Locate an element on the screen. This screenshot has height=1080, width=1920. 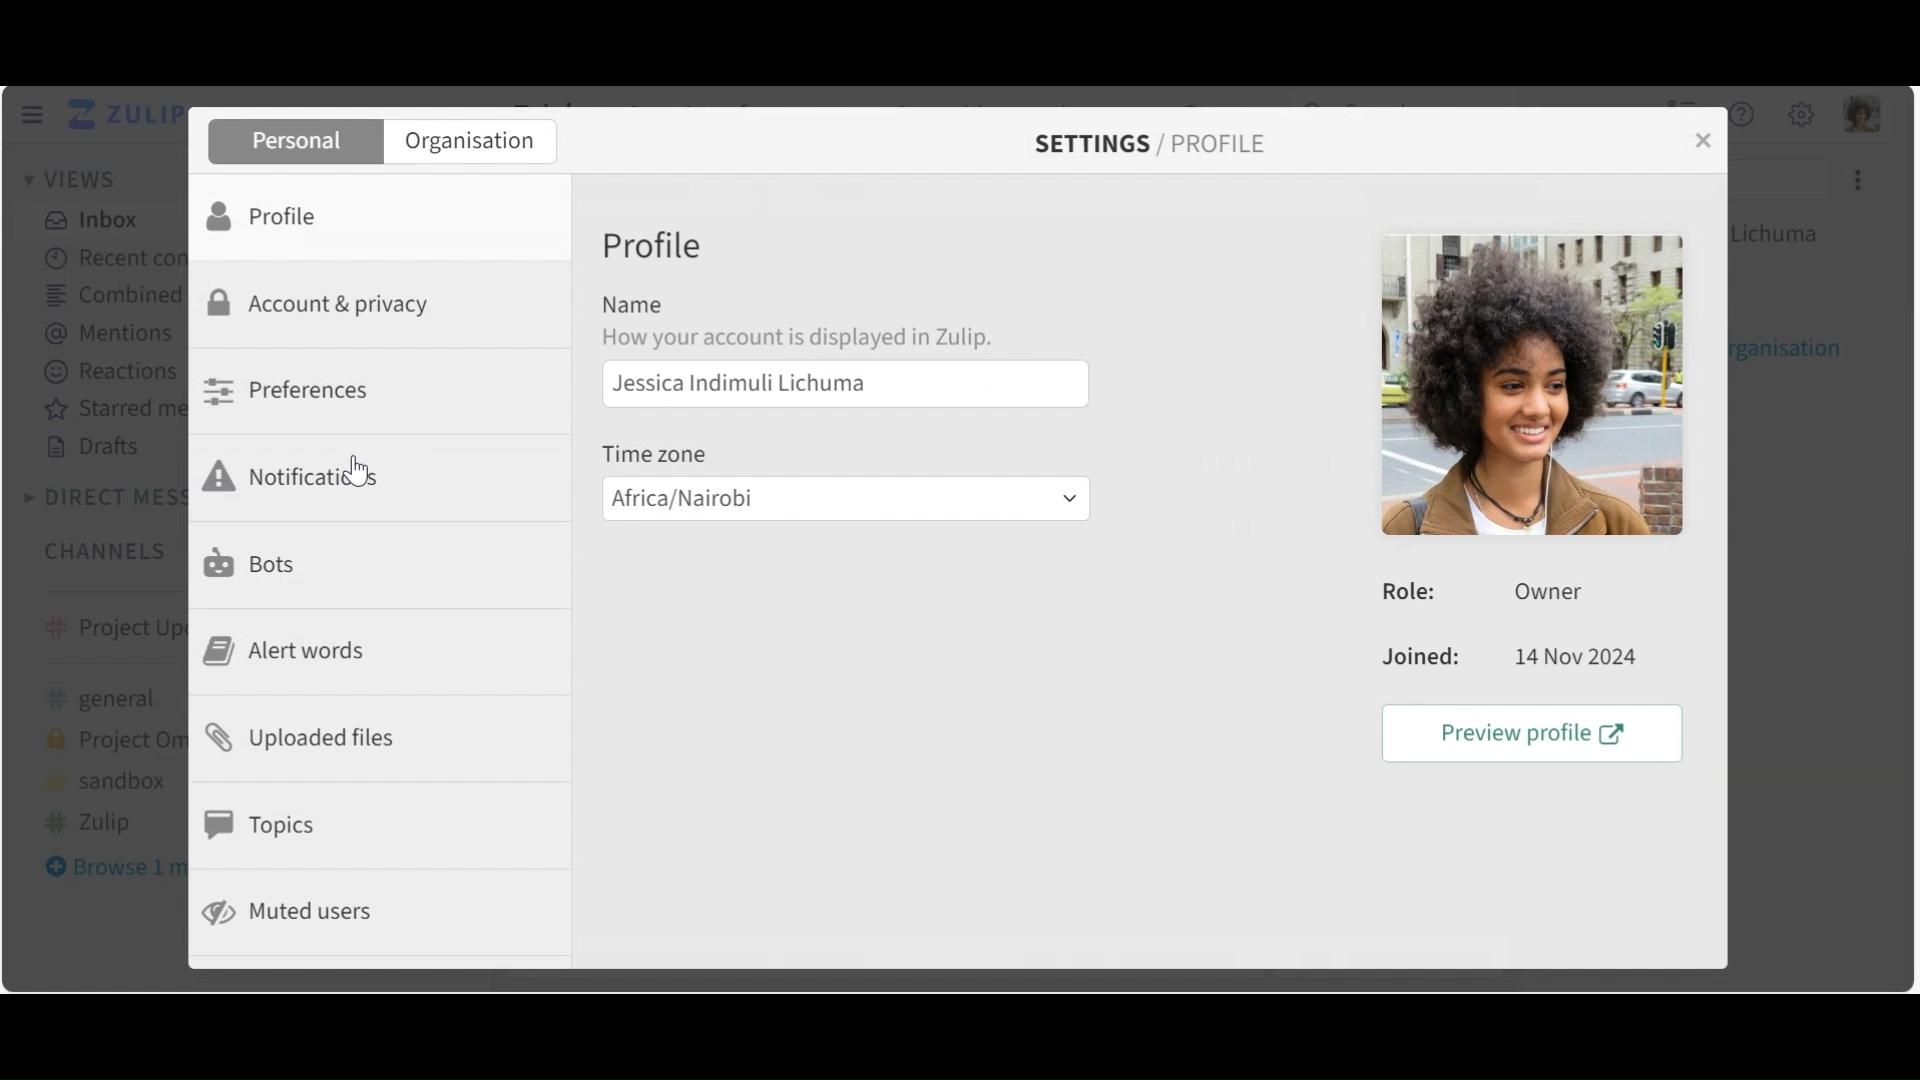
Time zone is located at coordinates (665, 454).